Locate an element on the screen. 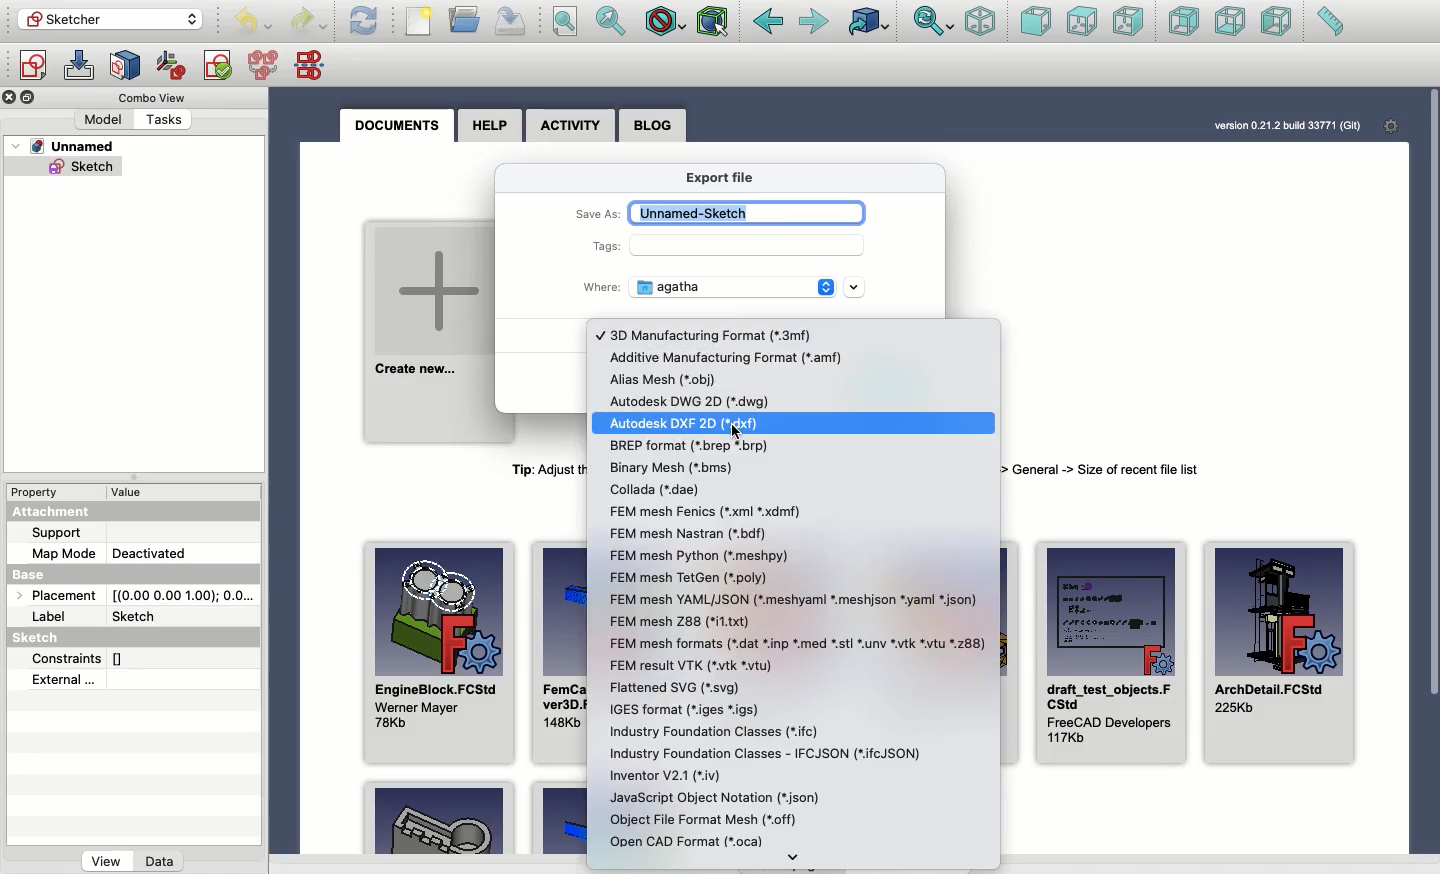 This screenshot has width=1440, height=874. Linked to object is located at coordinates (867, 23).